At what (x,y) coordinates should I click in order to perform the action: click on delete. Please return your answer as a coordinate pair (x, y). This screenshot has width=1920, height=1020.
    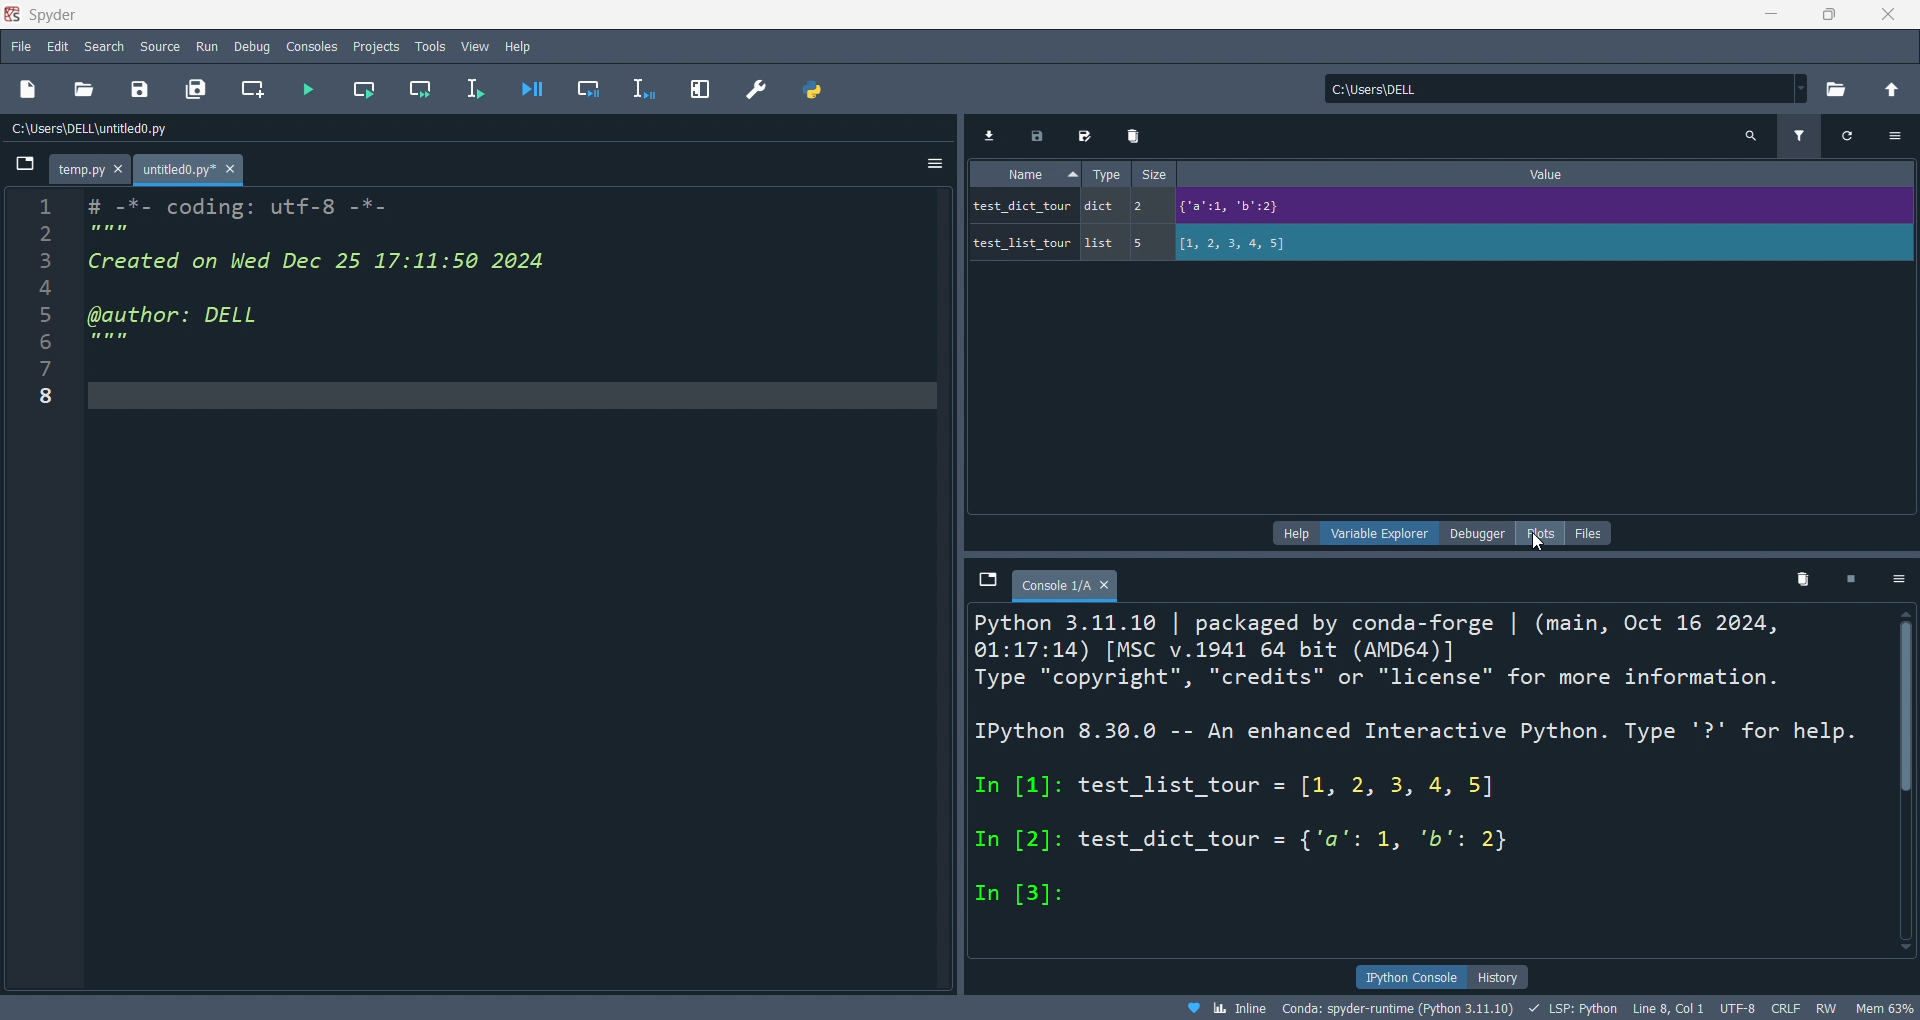
    Looking at the image, I should click on (1133, 136).